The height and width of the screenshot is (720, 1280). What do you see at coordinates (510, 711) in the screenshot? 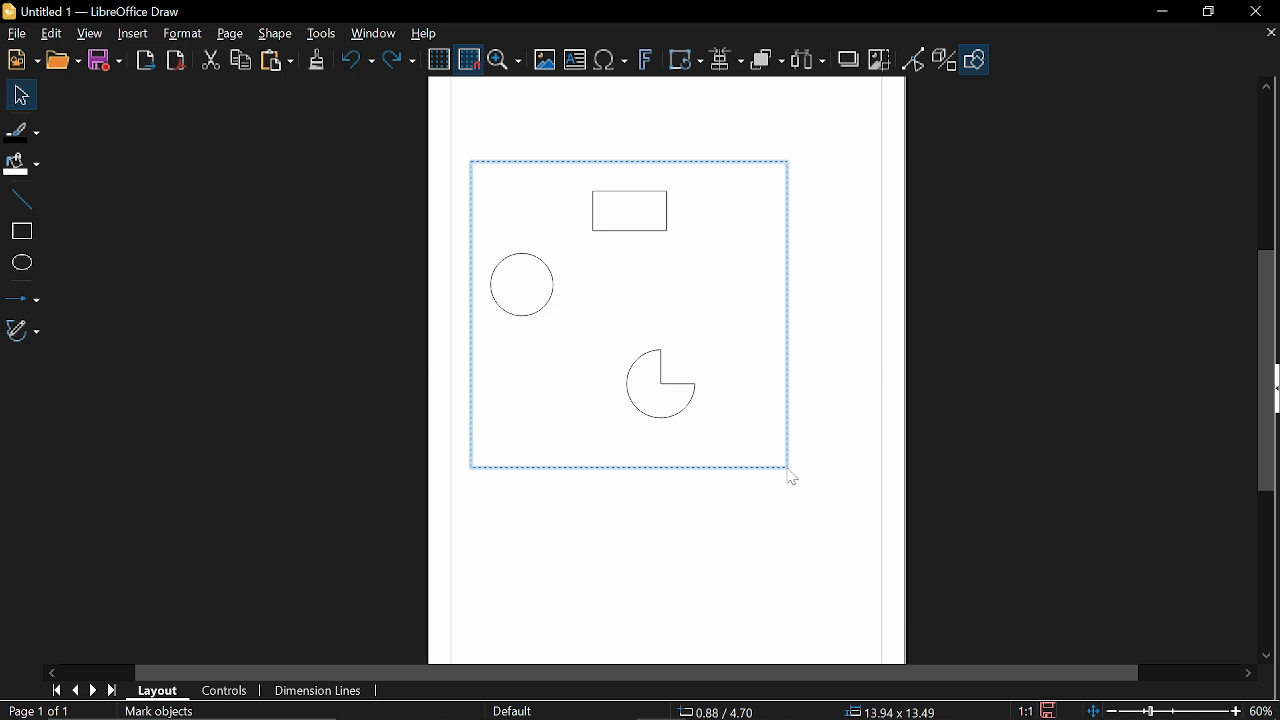
I see `Slide master name` at bounding box center [510, 711].